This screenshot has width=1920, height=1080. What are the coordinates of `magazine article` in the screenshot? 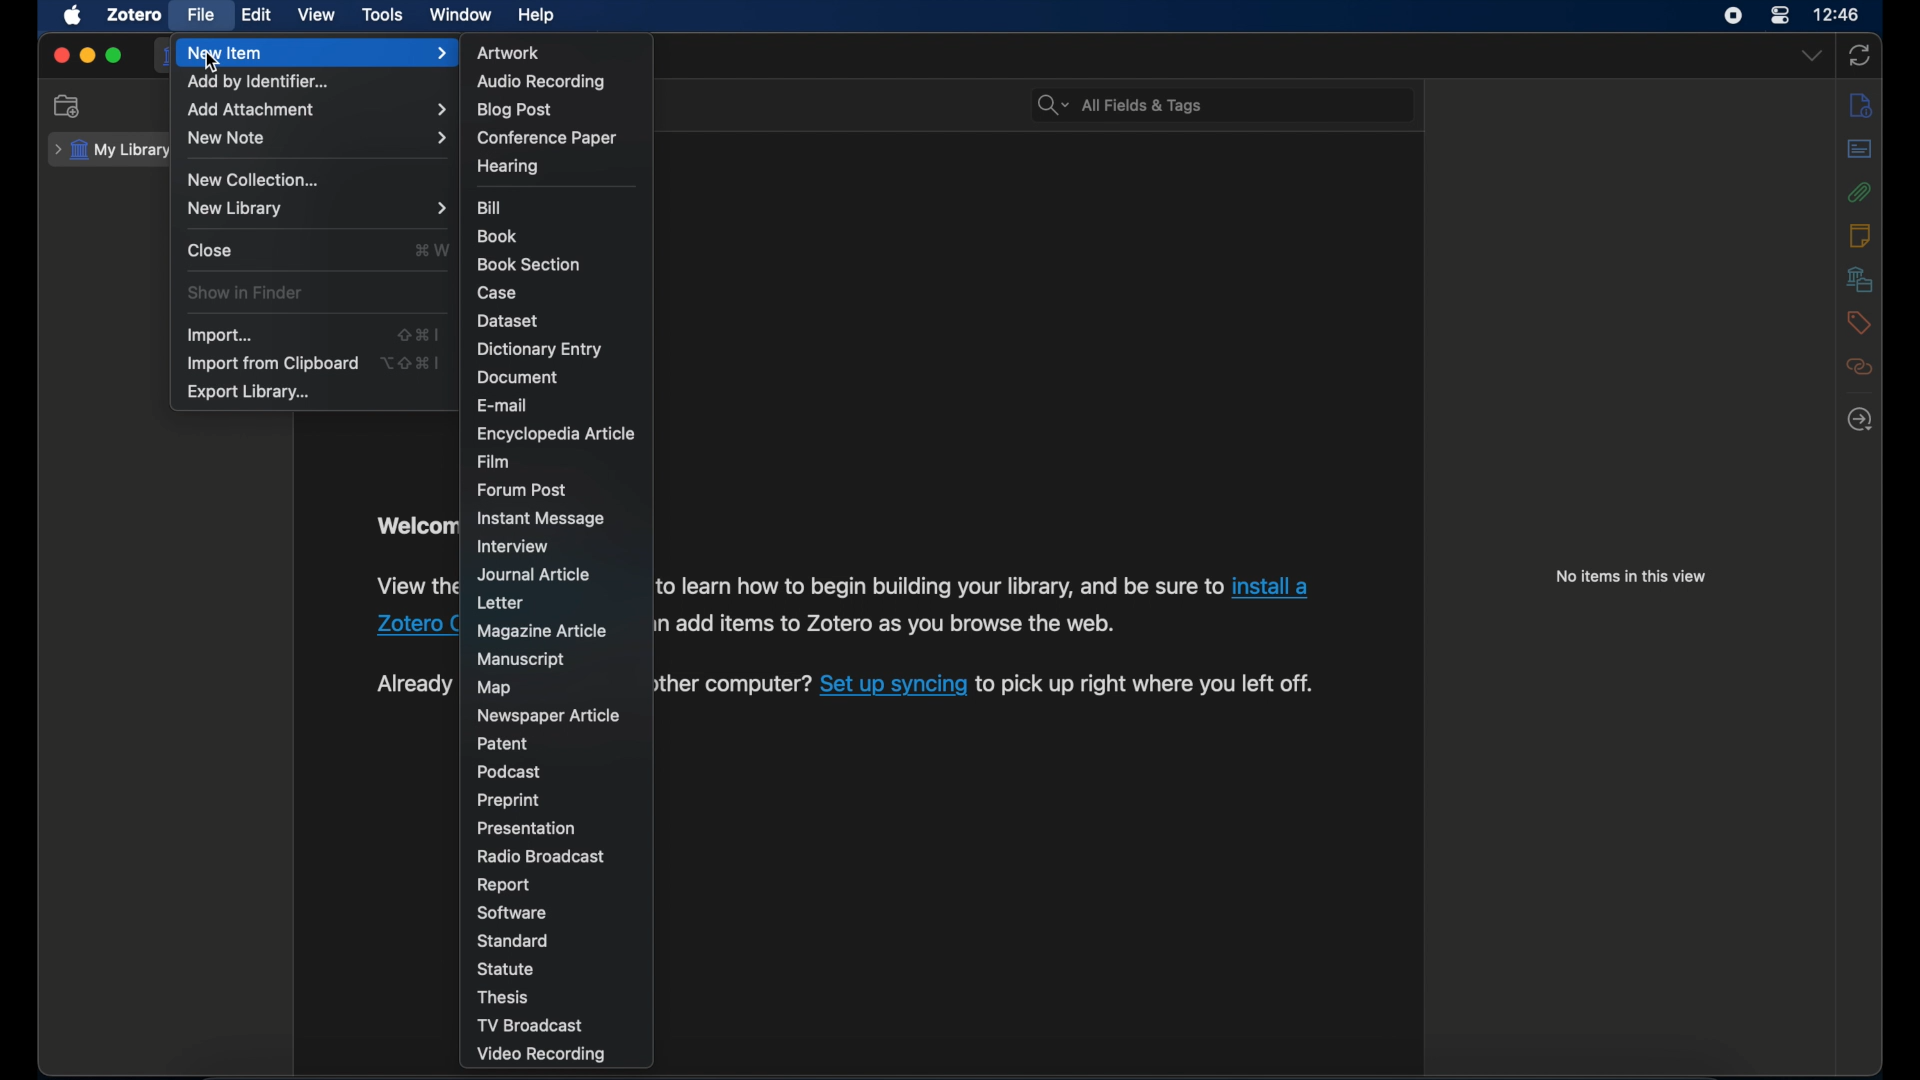 It's located at (542, 632).